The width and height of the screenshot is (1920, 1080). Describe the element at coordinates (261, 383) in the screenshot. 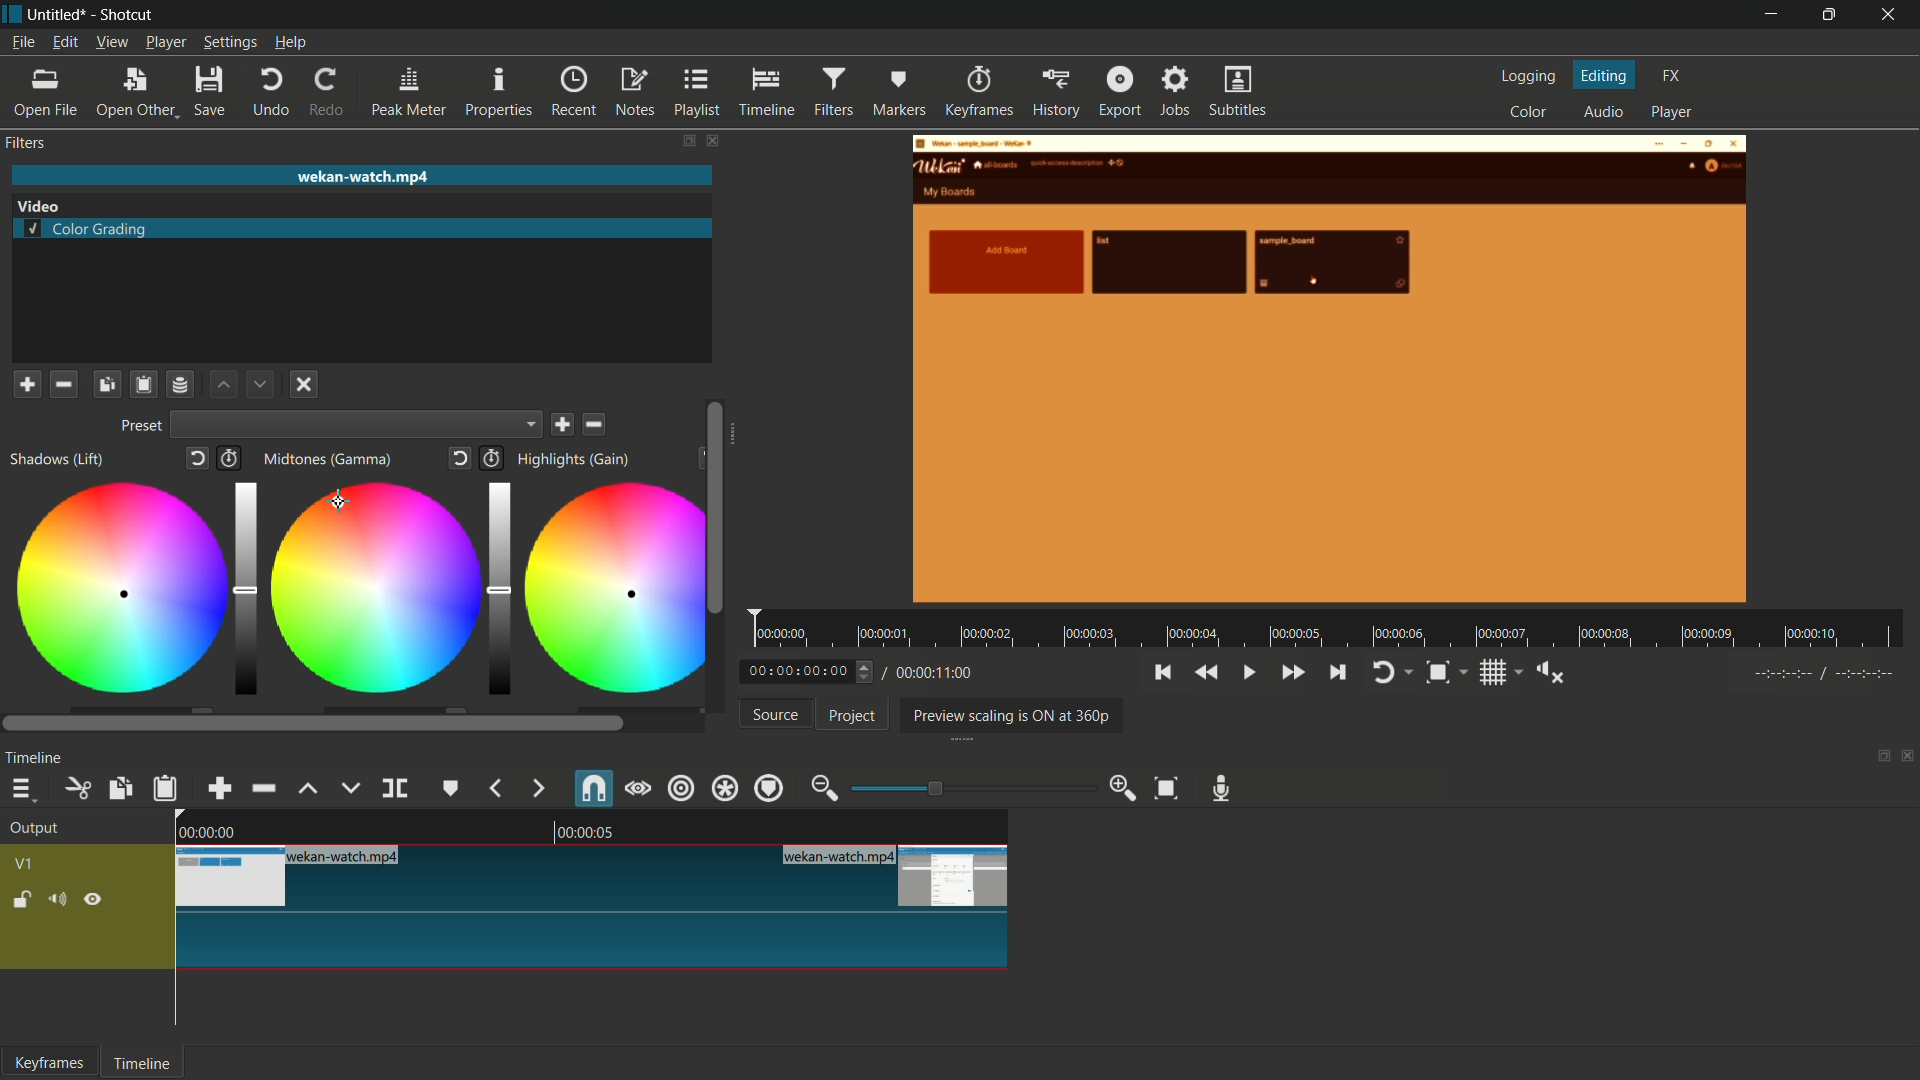

I see `move filter down` at that location.